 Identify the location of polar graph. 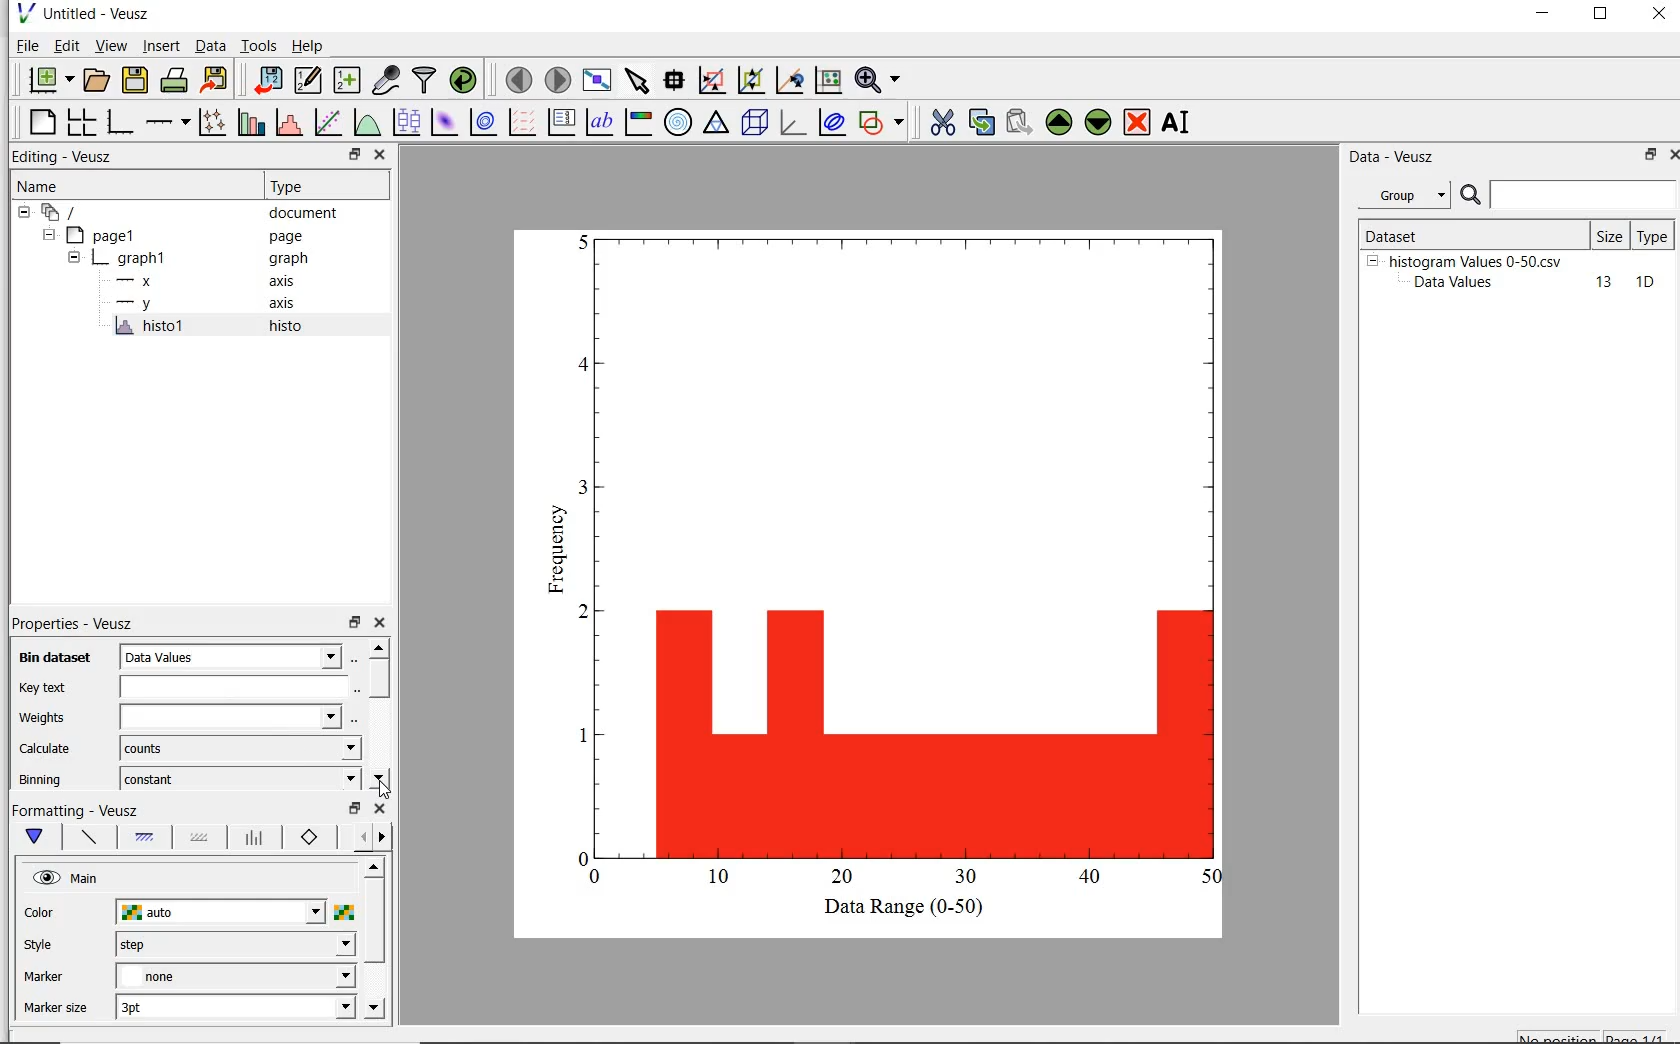
(678, 122).